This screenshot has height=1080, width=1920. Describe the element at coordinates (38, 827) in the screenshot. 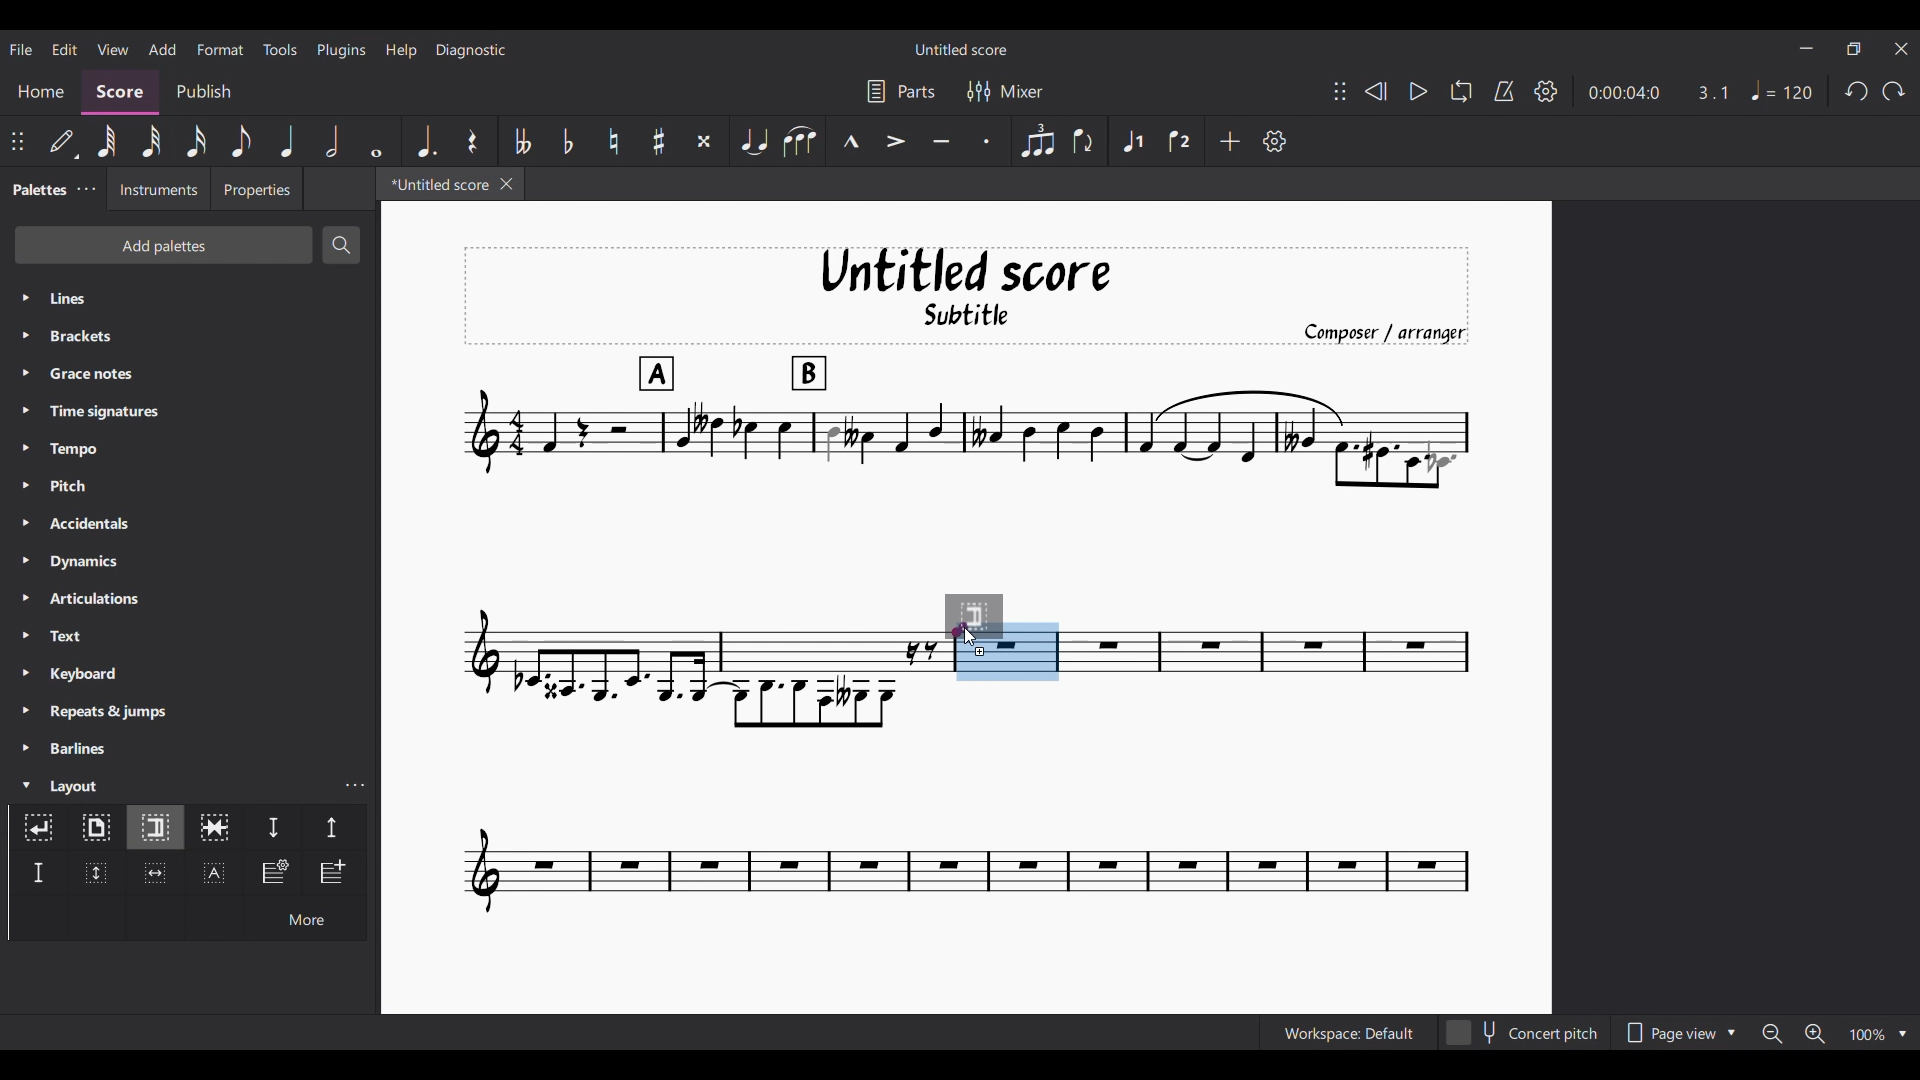

I see `System break` at that location.